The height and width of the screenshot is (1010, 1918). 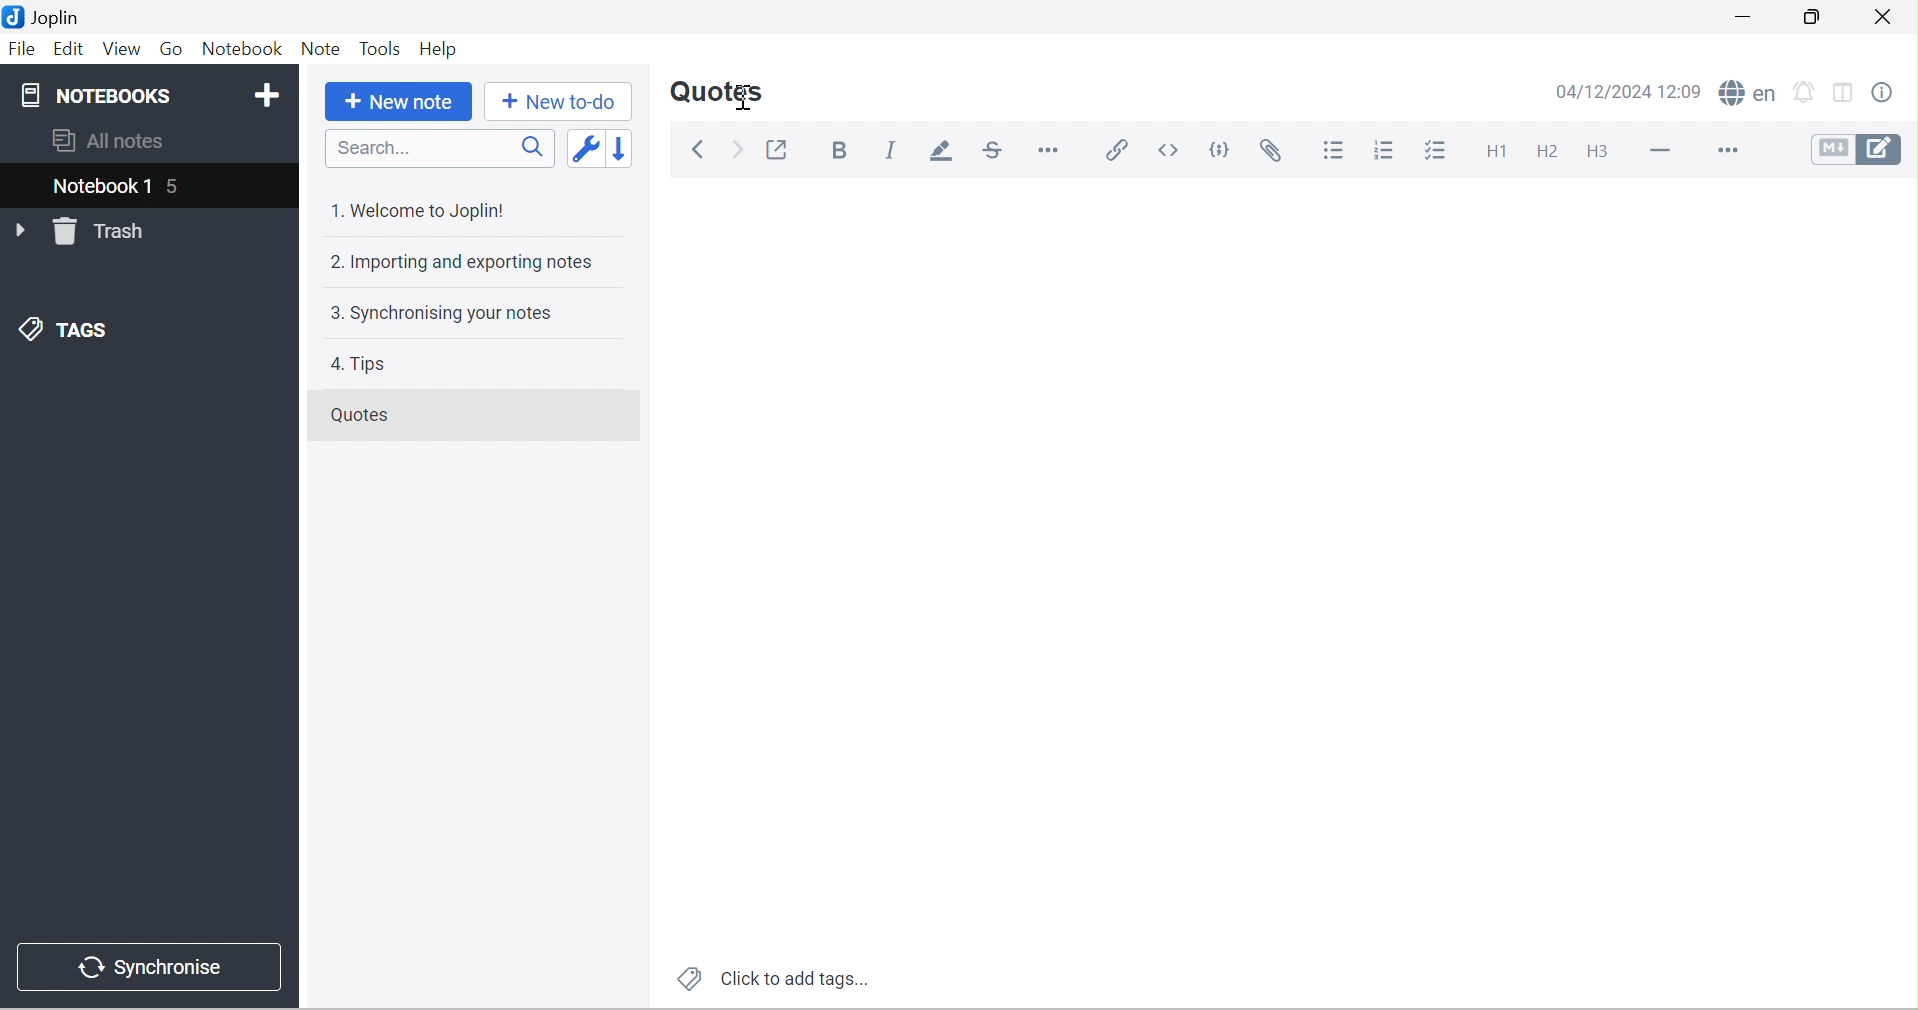 What do you see at coordinates (1746, 17) in the screenshot?
I see `Minimize` at bounding box center [1746, 17].